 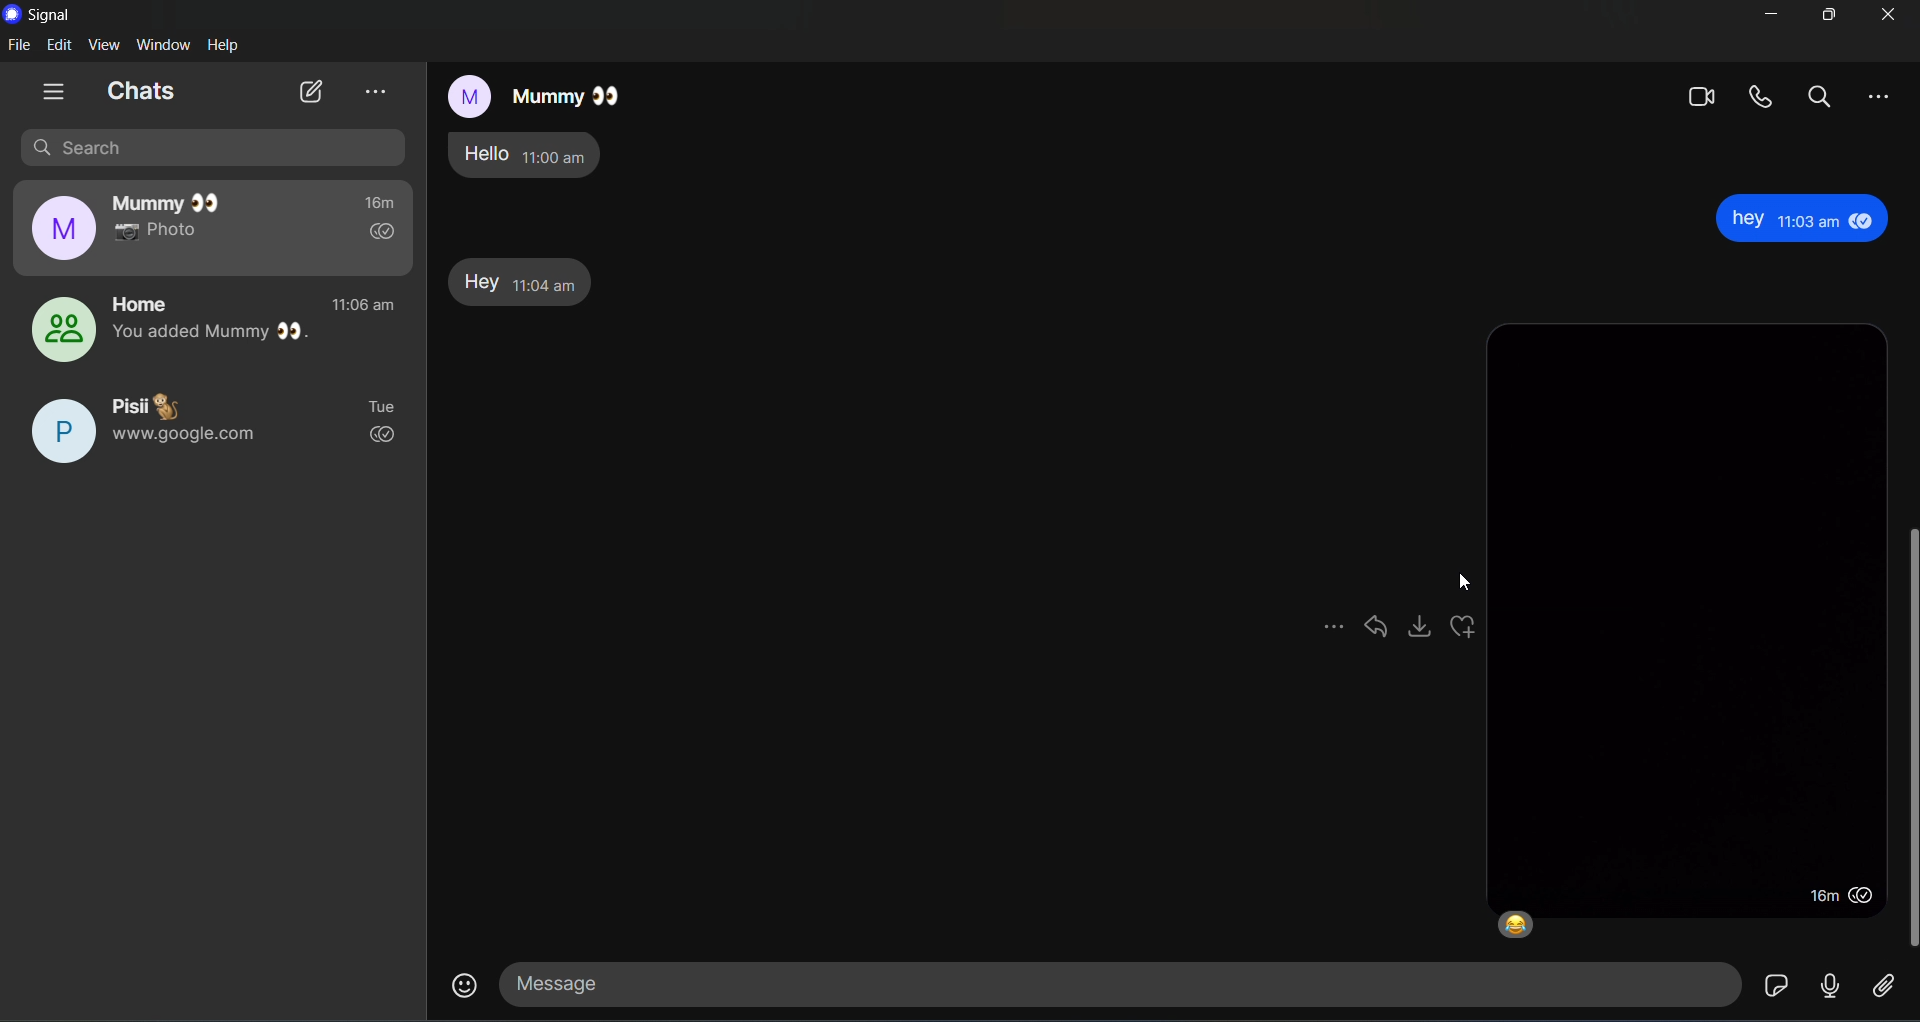 I want to click on title, so click(x=53, y=16).